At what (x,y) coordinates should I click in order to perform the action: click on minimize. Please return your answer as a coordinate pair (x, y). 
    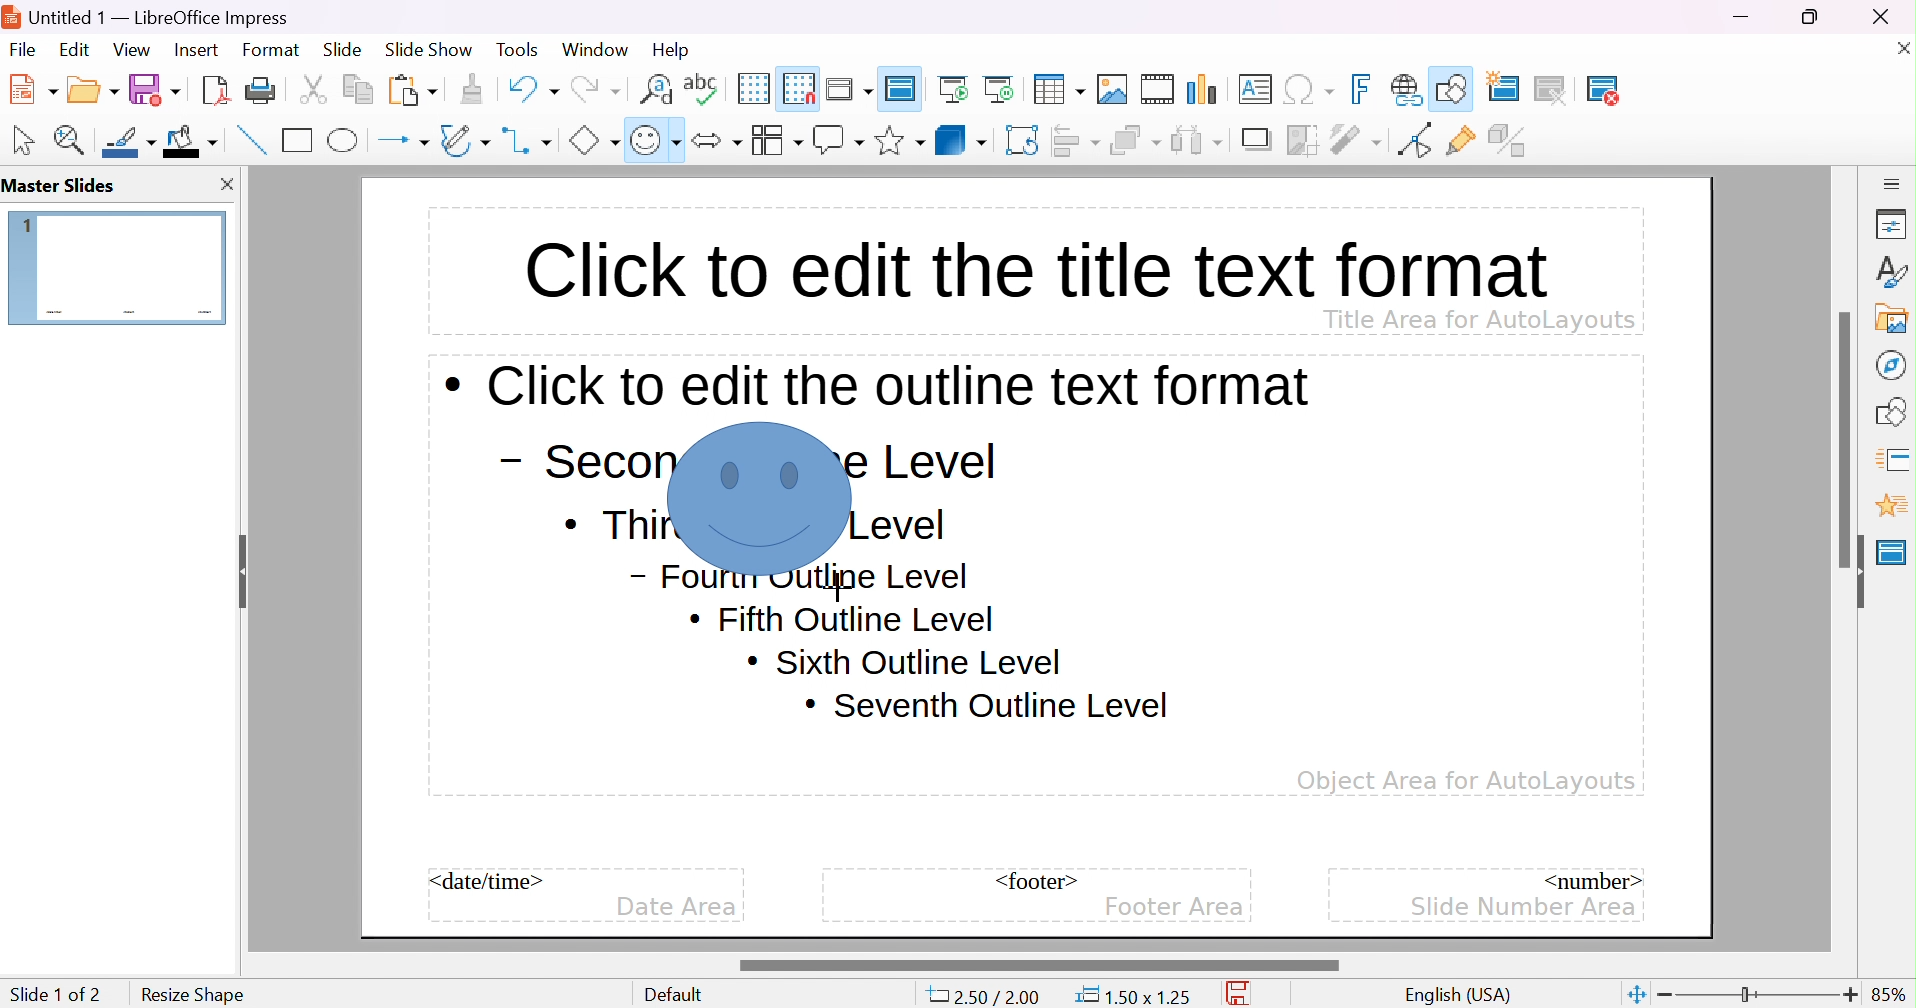
    Looking at the image, I should click on (1744, 17).